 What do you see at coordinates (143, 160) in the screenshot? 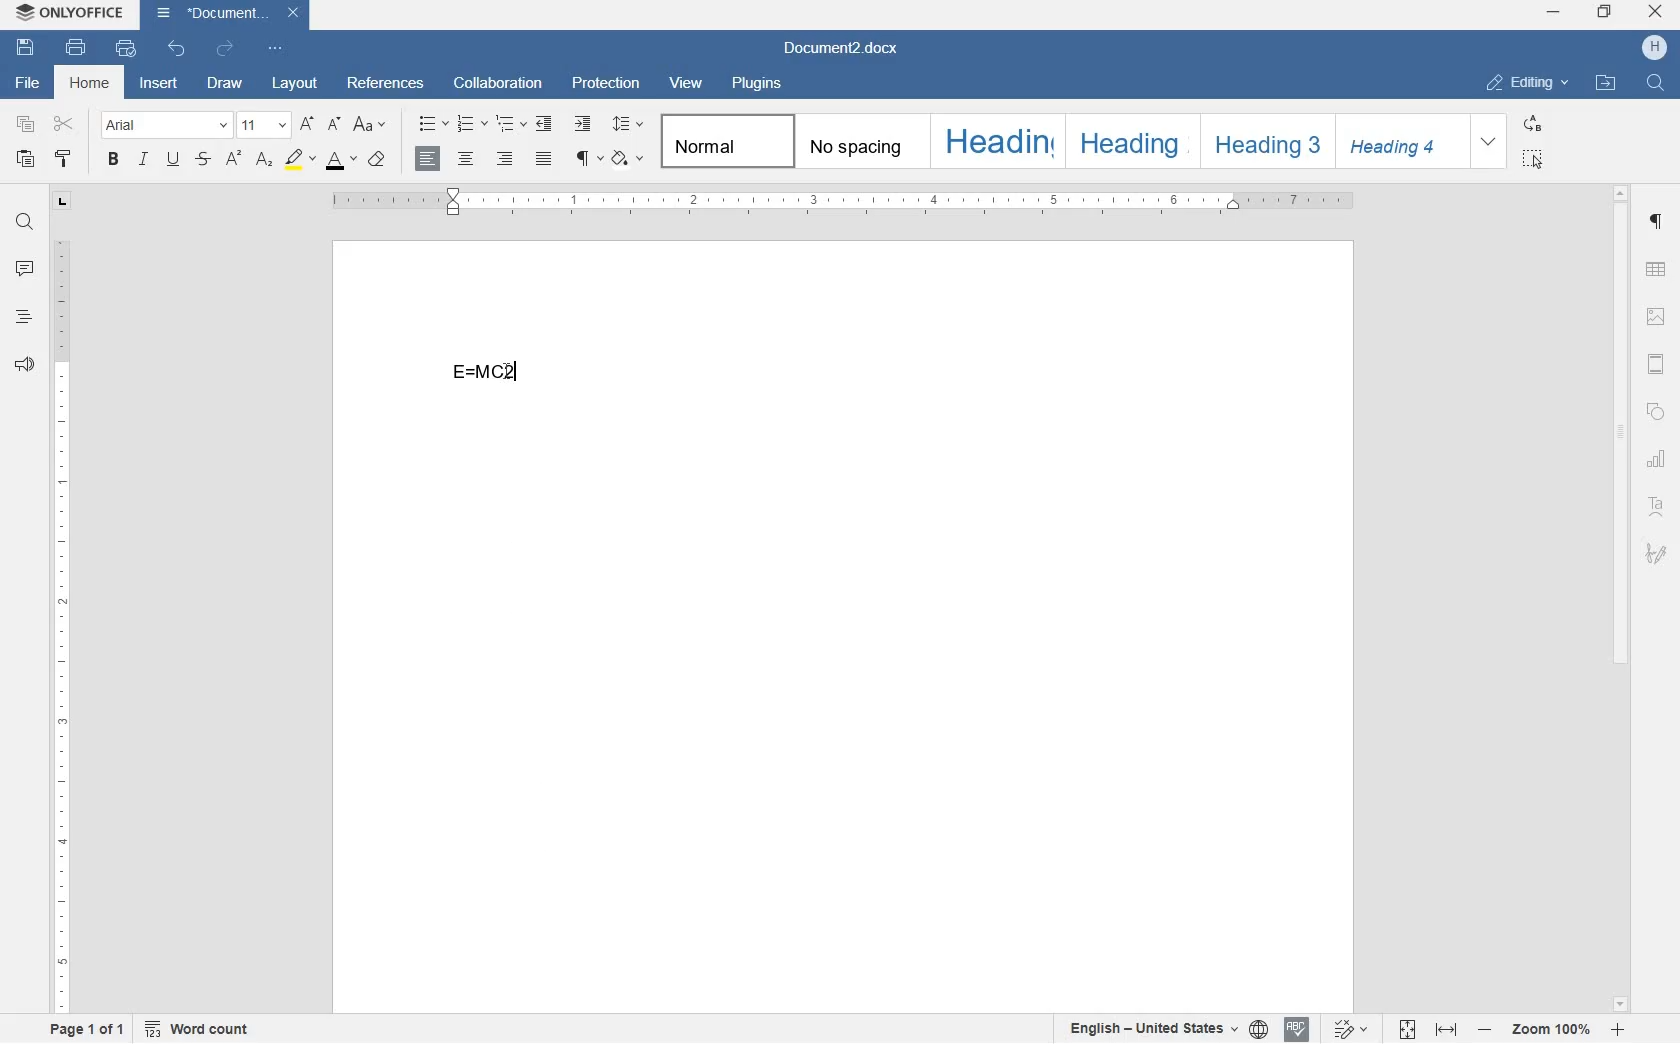
I see `italic` at bounding box center [143, 160].